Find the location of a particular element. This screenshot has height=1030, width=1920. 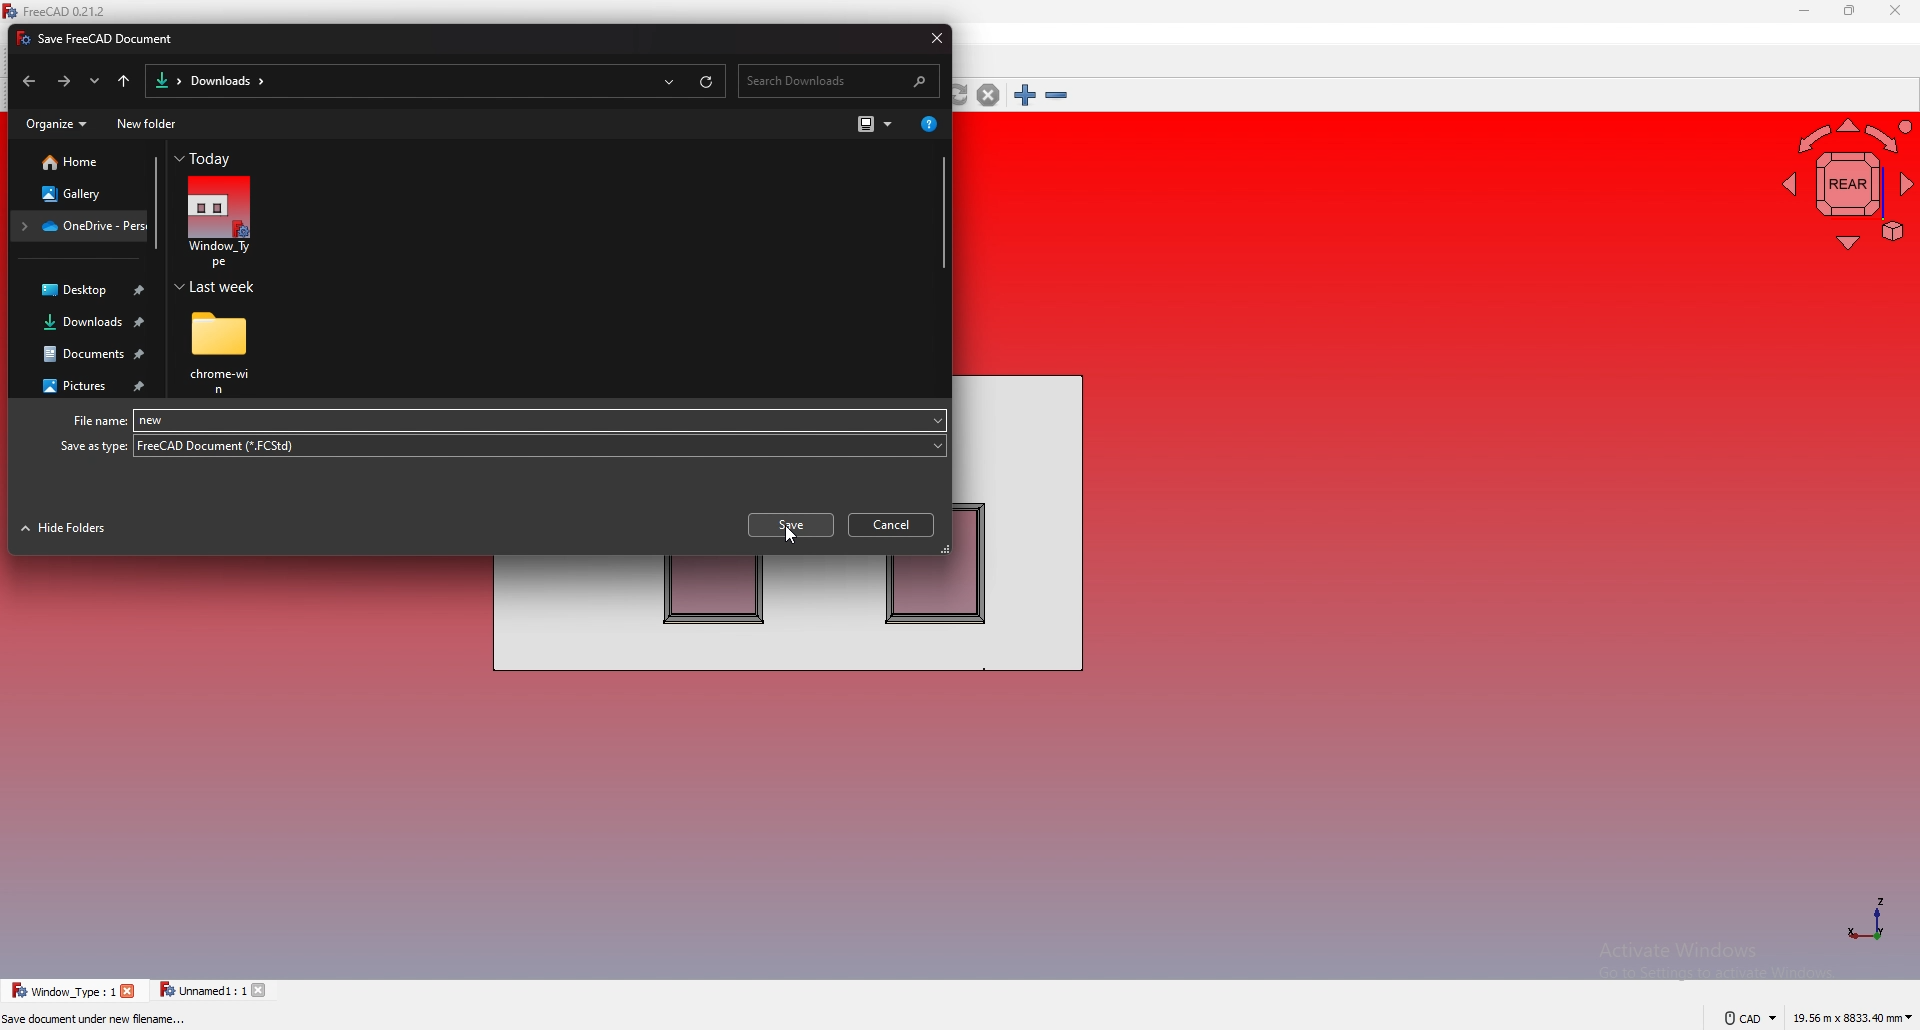

organize is located at coordinates (54, 125).